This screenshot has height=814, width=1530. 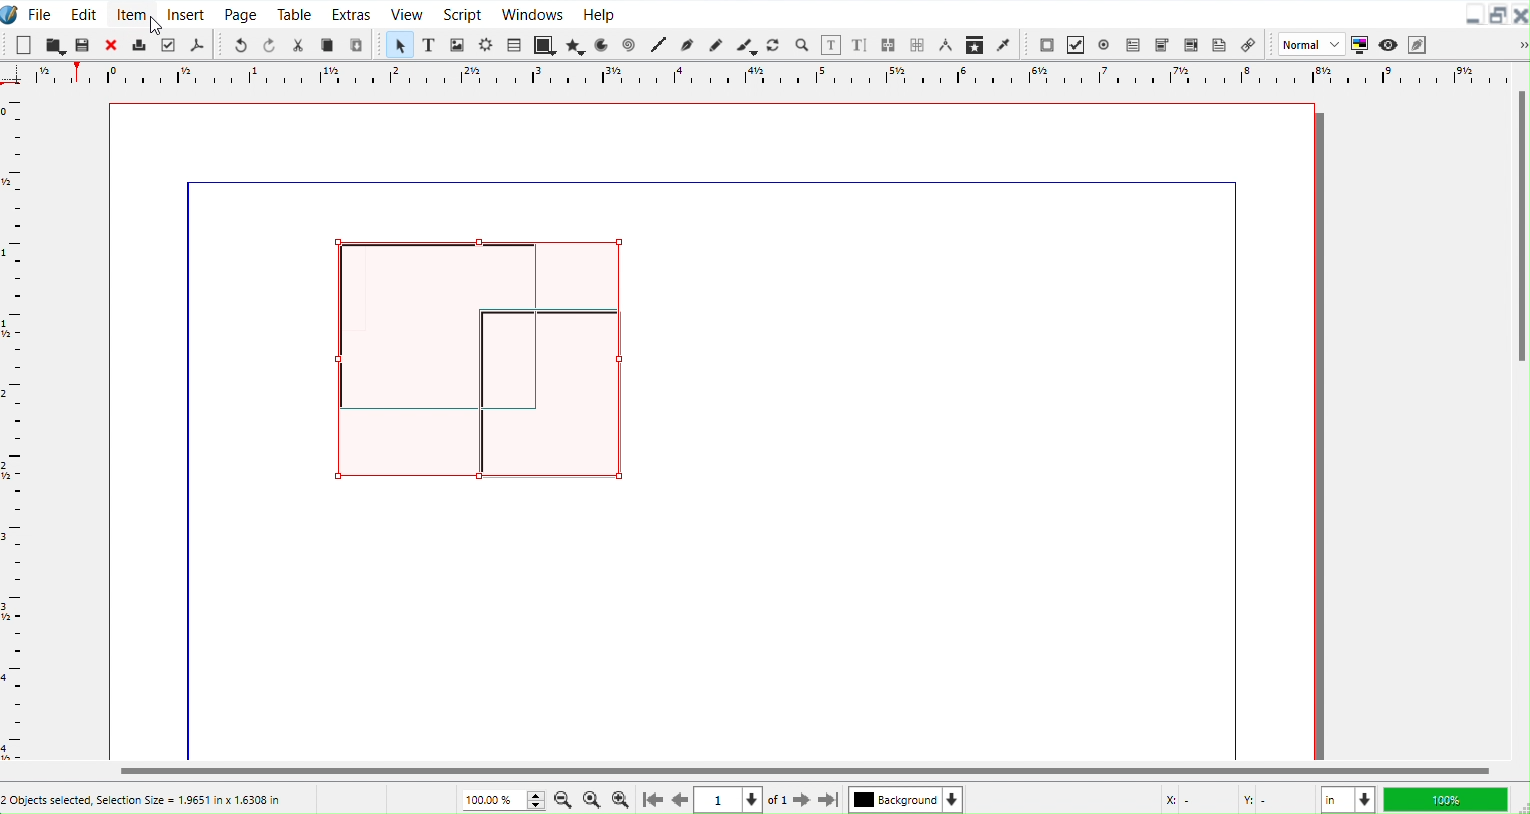 I want to click on Go to First Page, so click(x=651, y=800).